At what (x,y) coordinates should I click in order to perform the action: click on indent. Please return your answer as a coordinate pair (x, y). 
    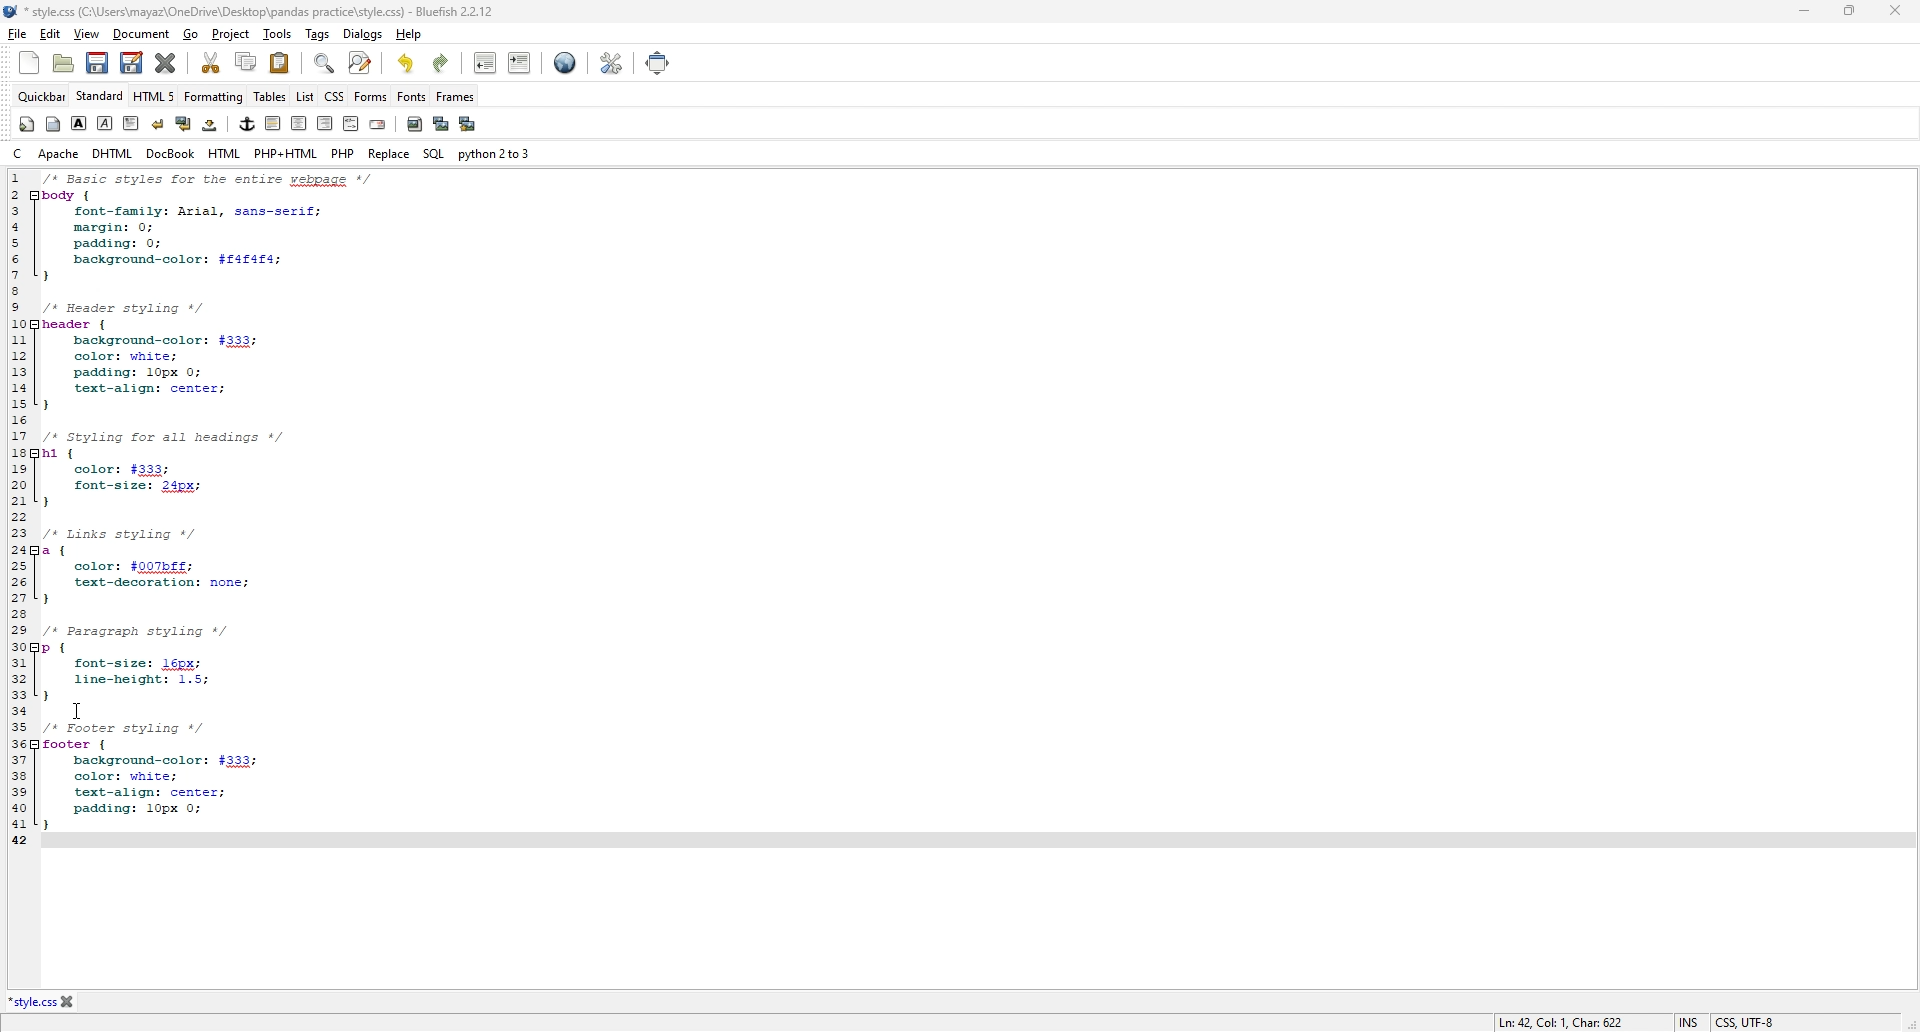
    Looking at the image, I should click on (520, 63).